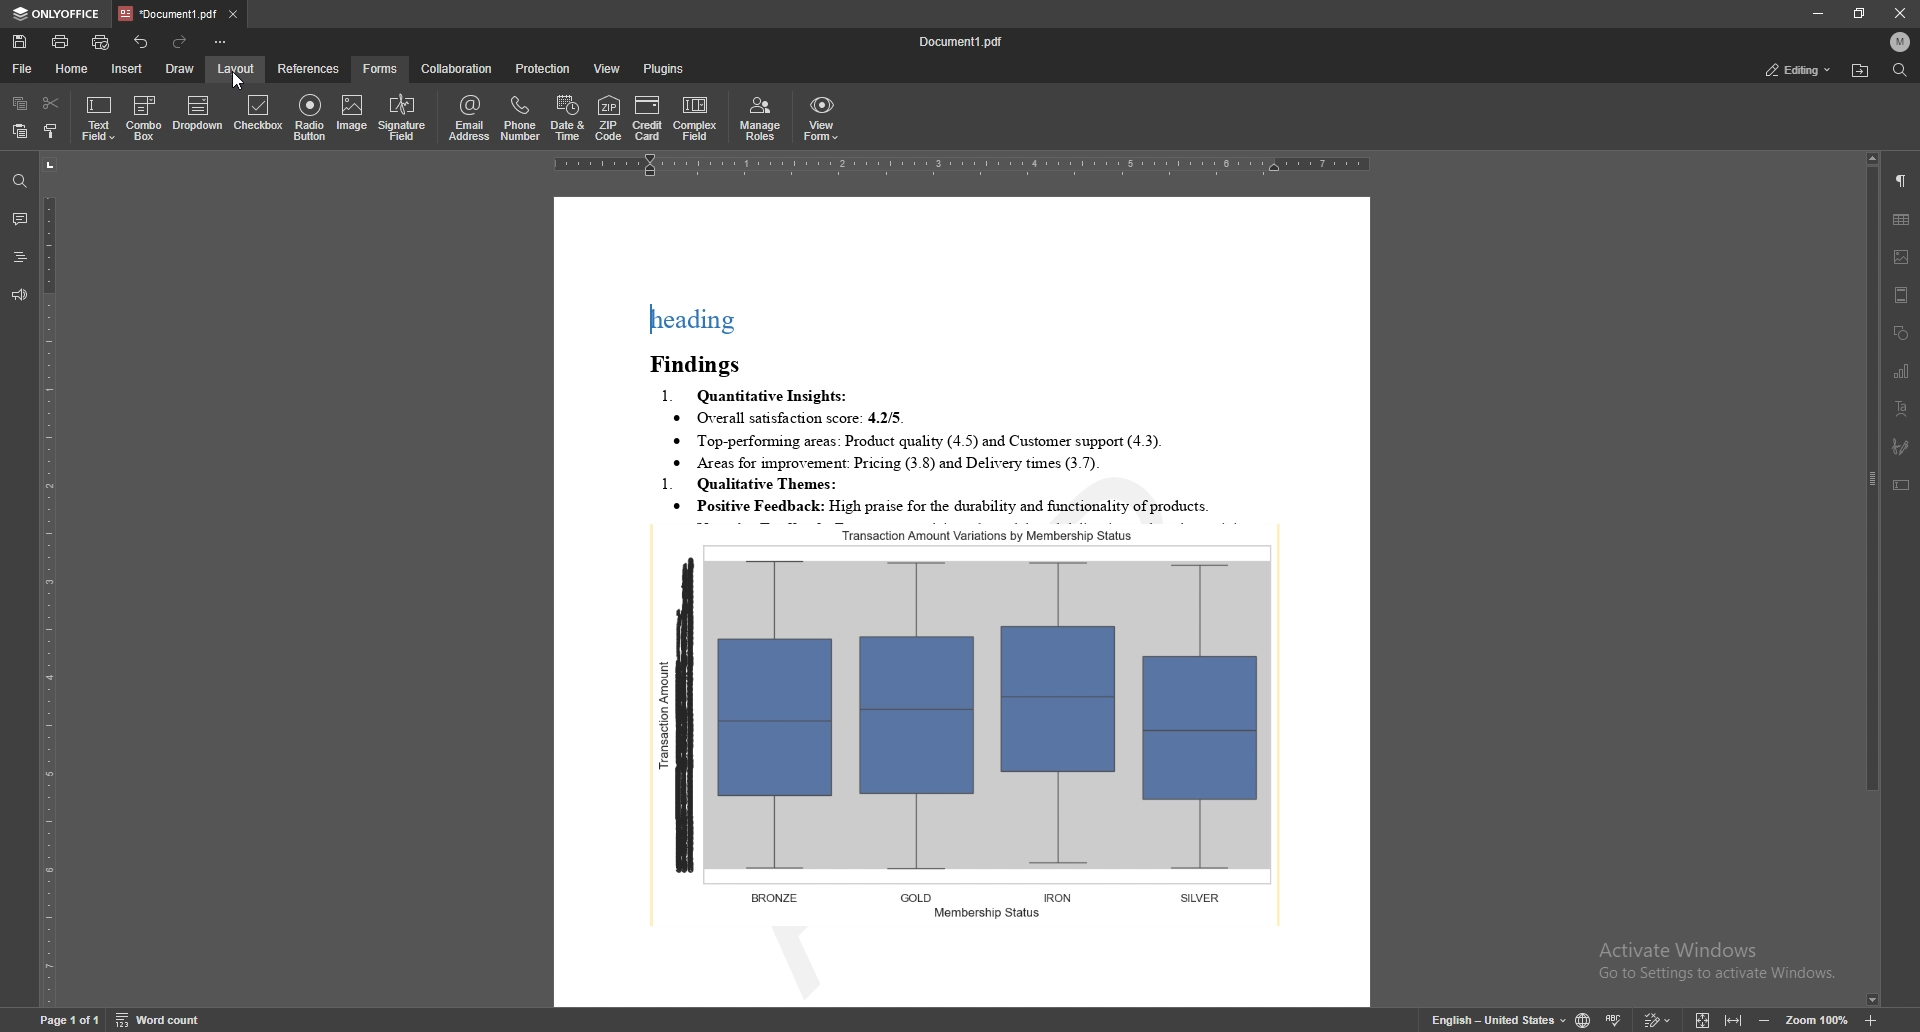  Describe the element at coordinates (1734, 1017) in the screenshot. I see `fit width` at that location.